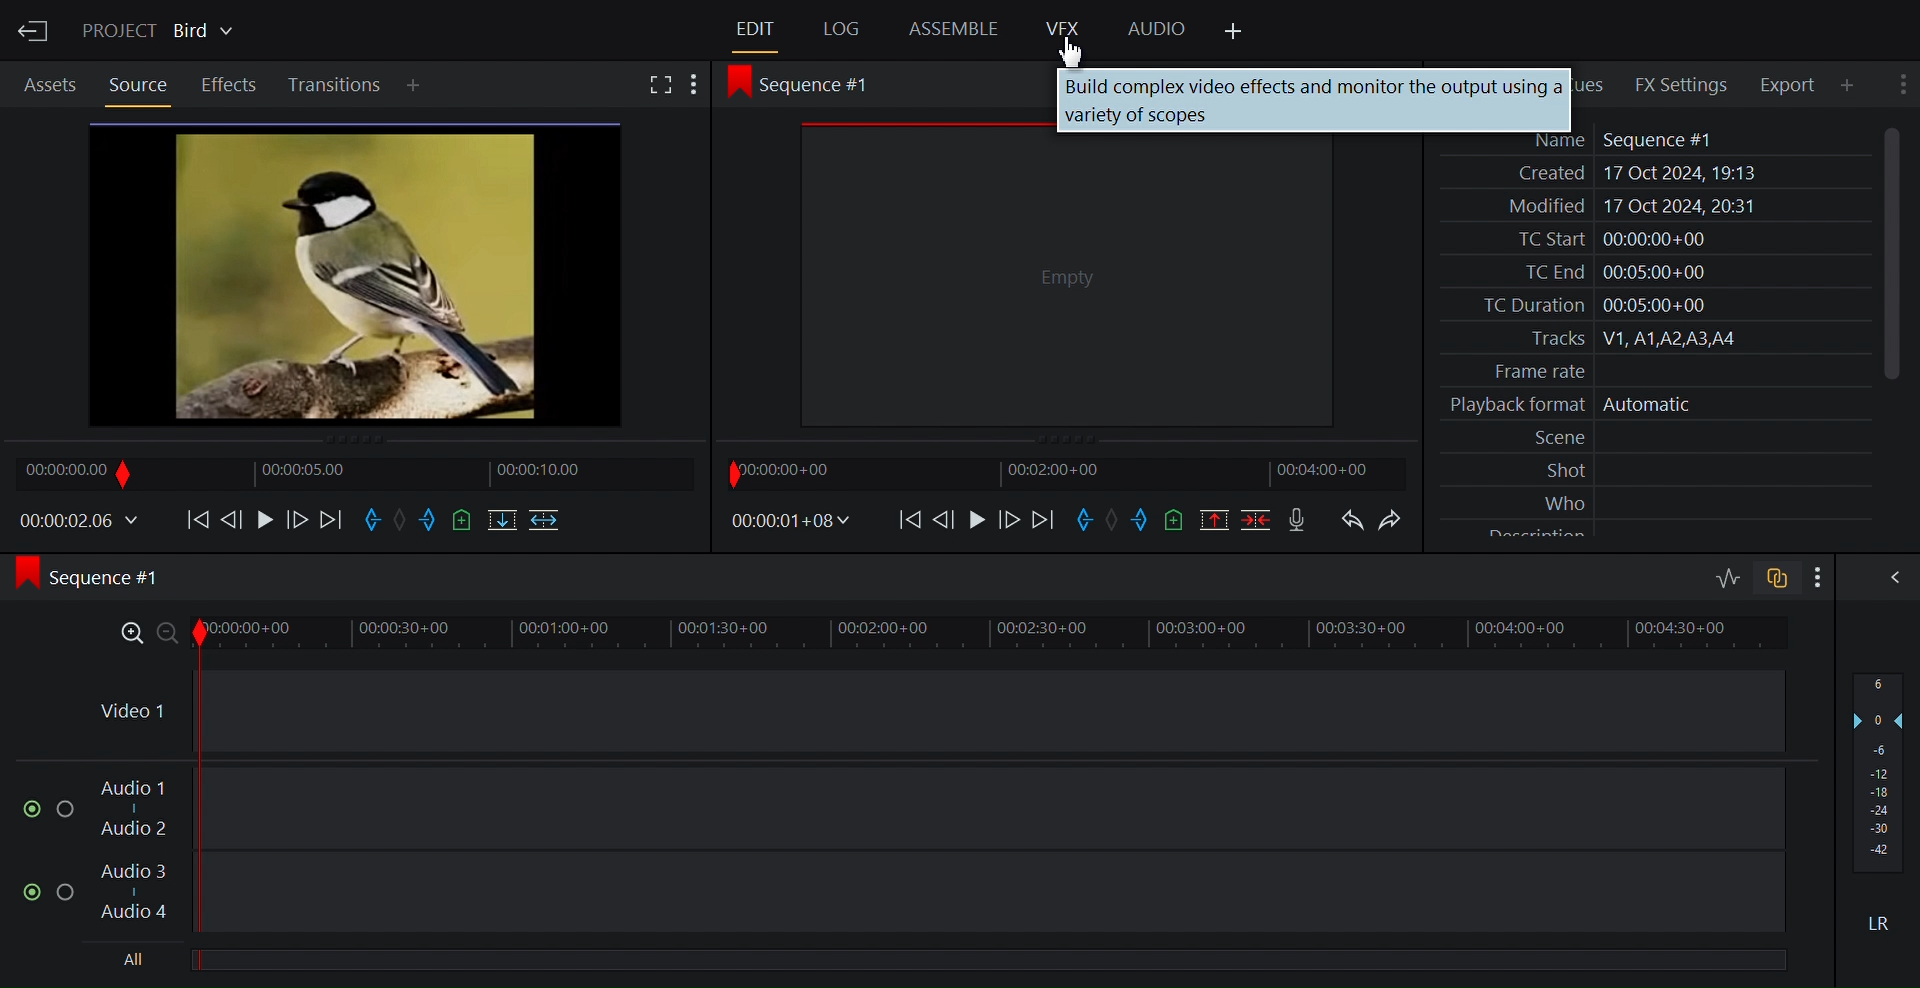 The image size is (1920, 988). I want to click on VFX Dialog, so click(1313, 95).